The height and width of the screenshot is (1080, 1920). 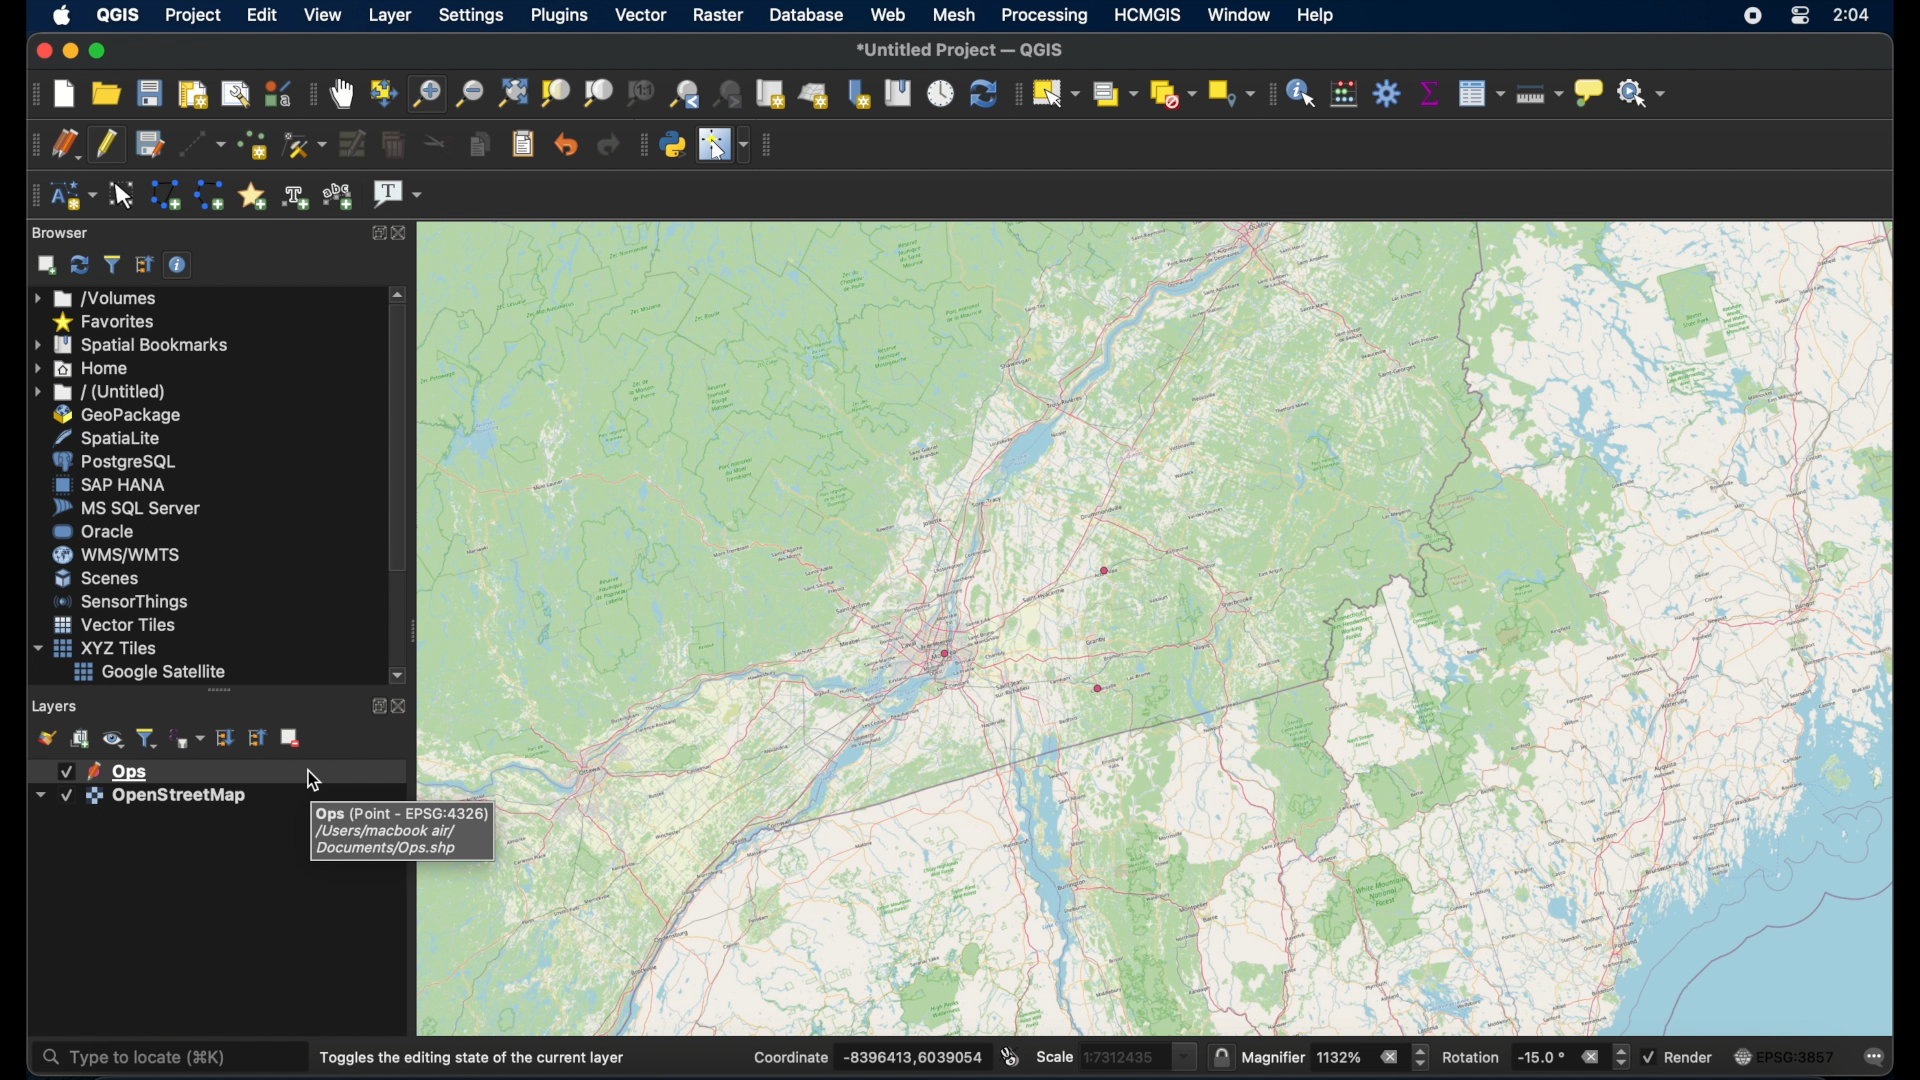 I want to click on layer, so click(x=389, y=16).